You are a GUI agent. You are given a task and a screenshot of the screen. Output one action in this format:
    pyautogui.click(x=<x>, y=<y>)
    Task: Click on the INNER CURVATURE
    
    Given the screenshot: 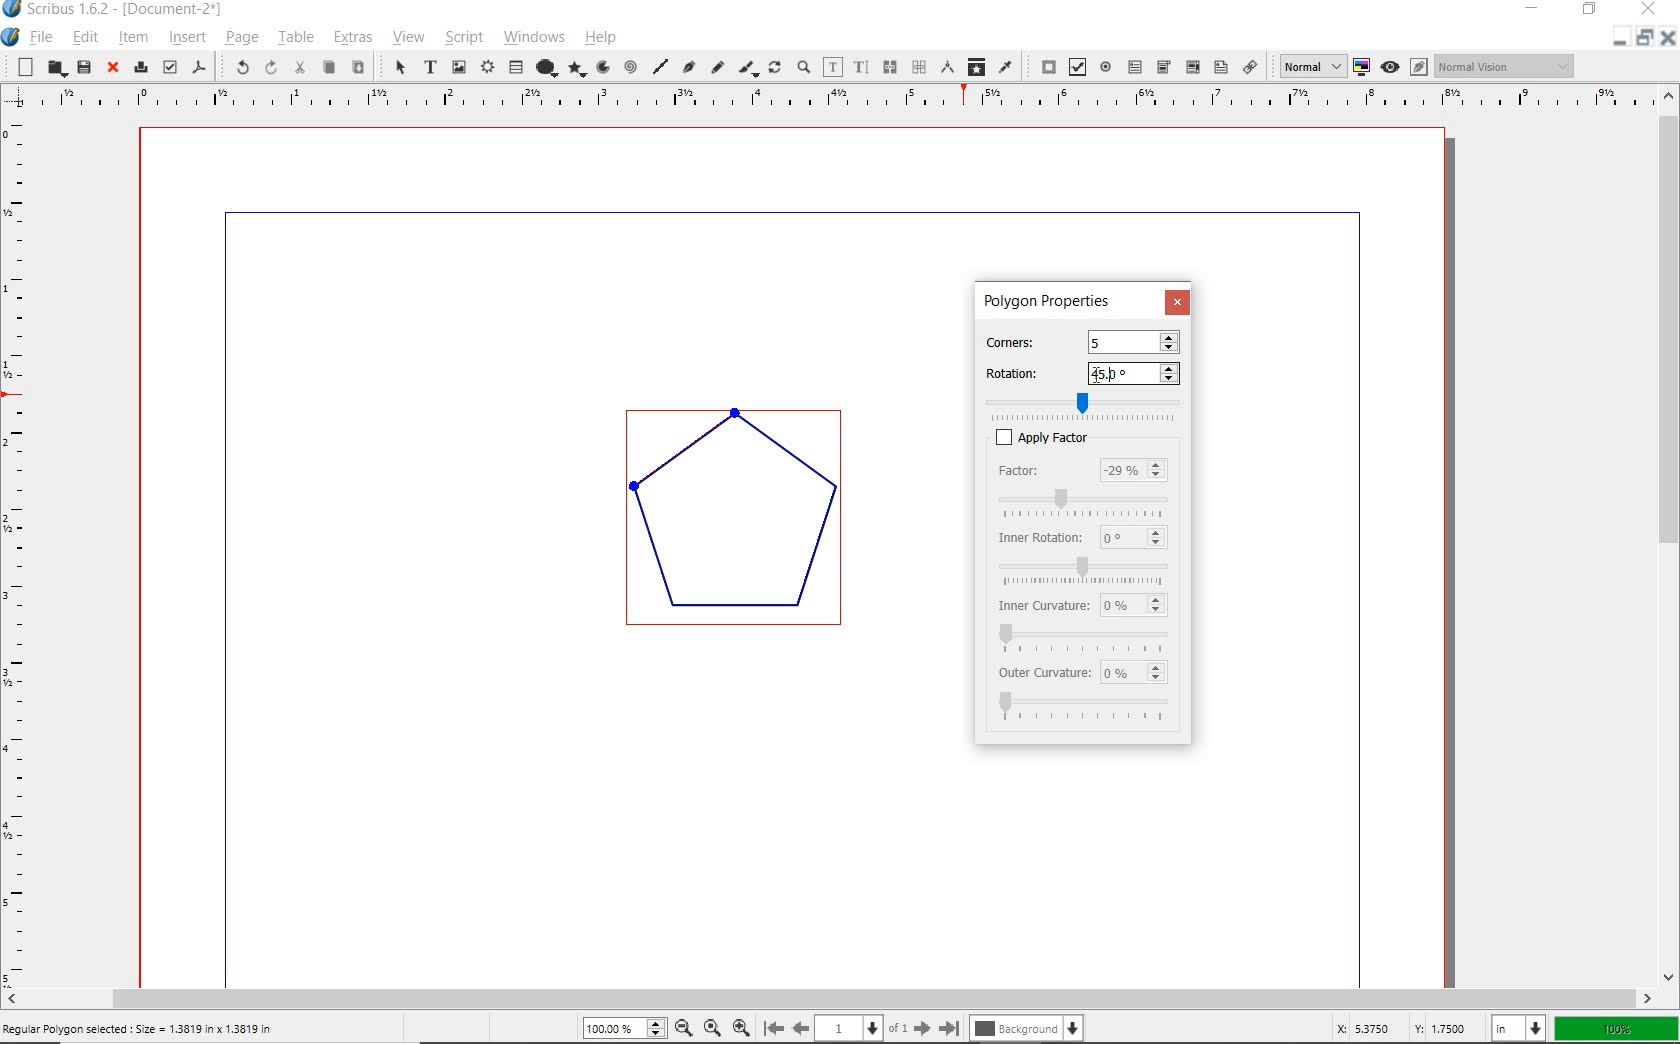 What is the action you would take?
    pyautogui.click(x=1040, y=604)
    